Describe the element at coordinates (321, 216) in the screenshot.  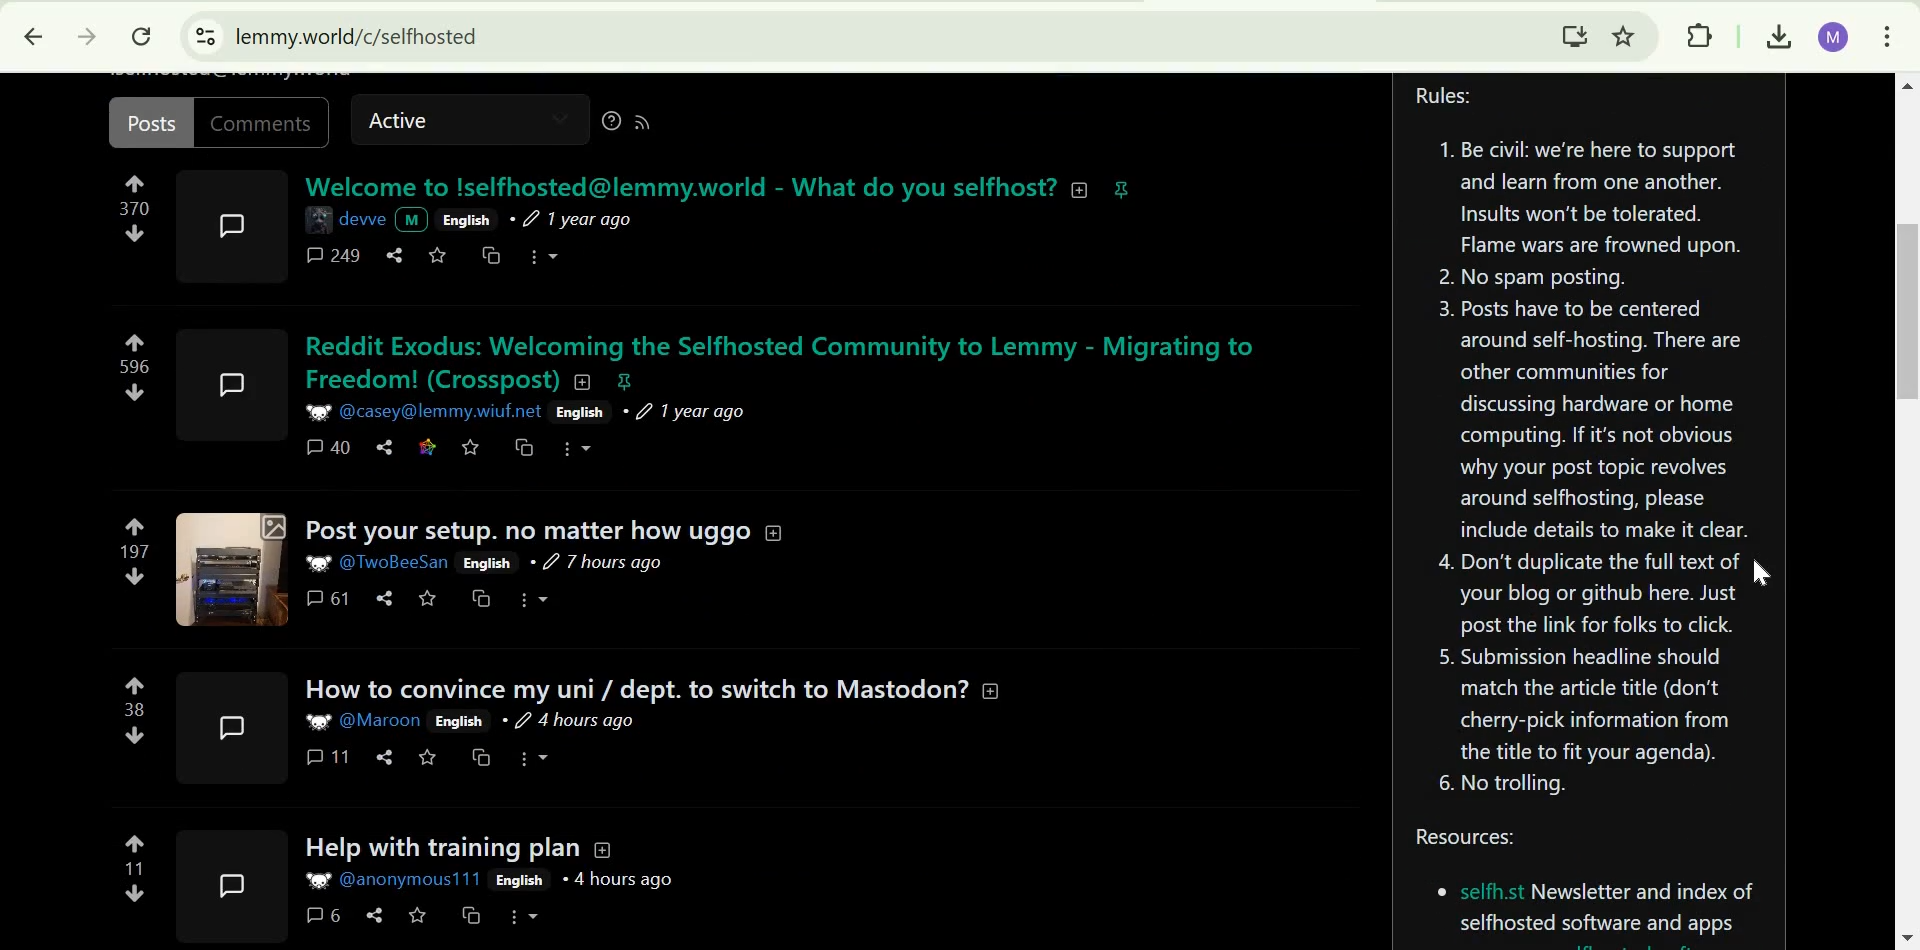
I see `image` at that location.